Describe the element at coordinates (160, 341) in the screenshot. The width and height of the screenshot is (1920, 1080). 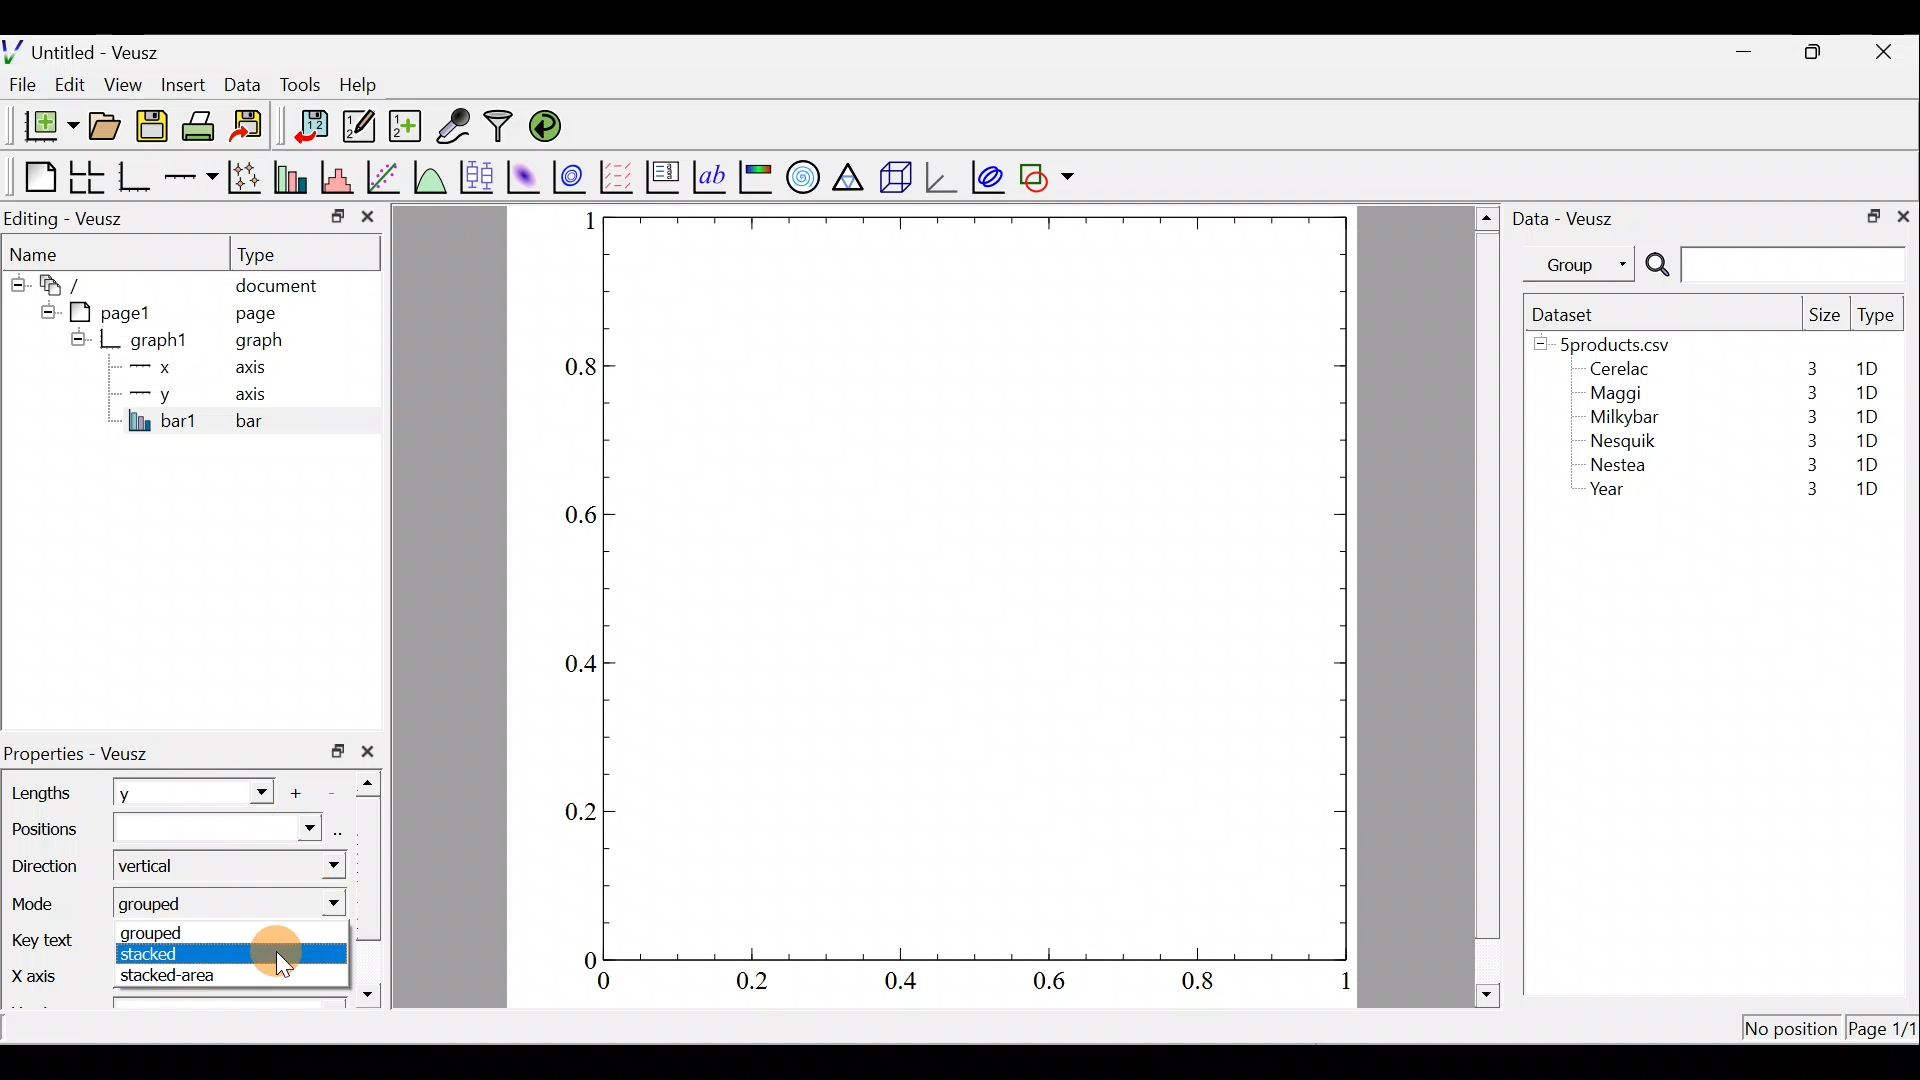
I see `graph1` at that location.